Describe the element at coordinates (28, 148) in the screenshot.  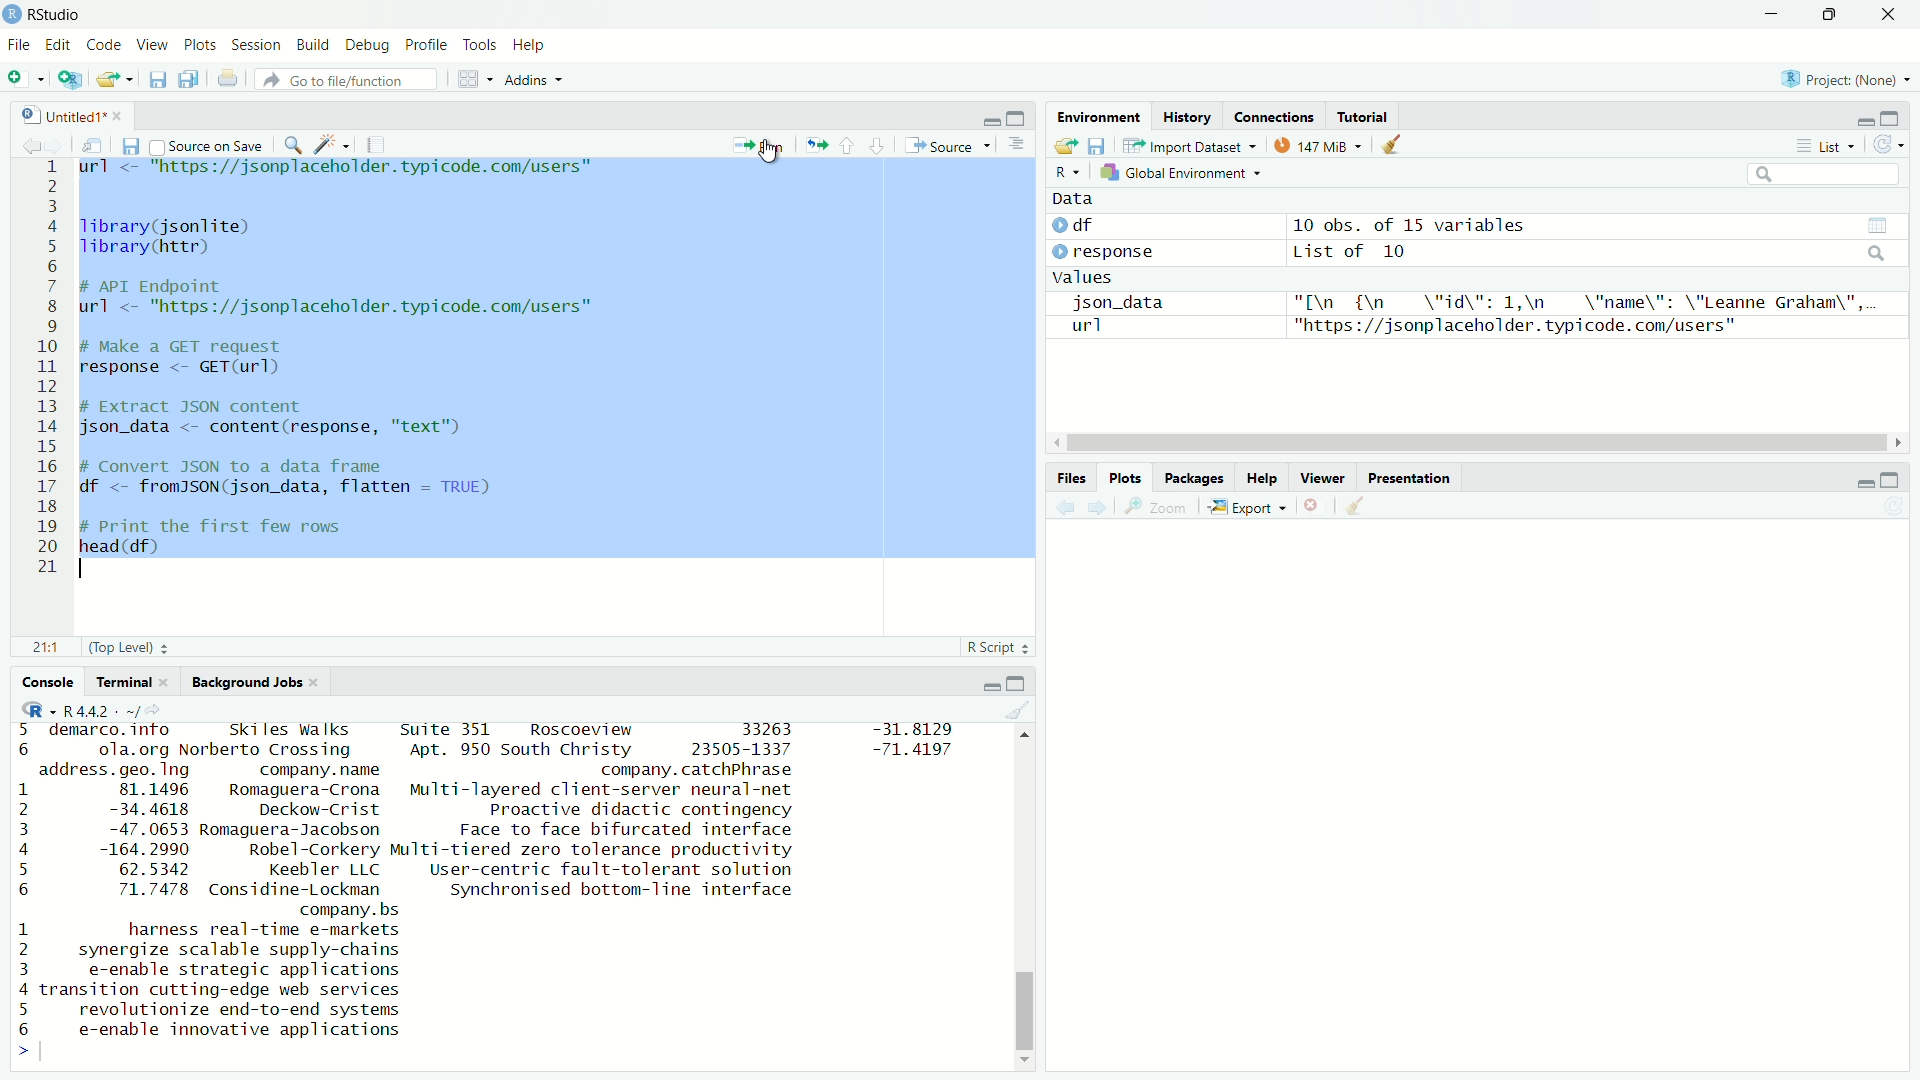
I see `Previous` at that location.